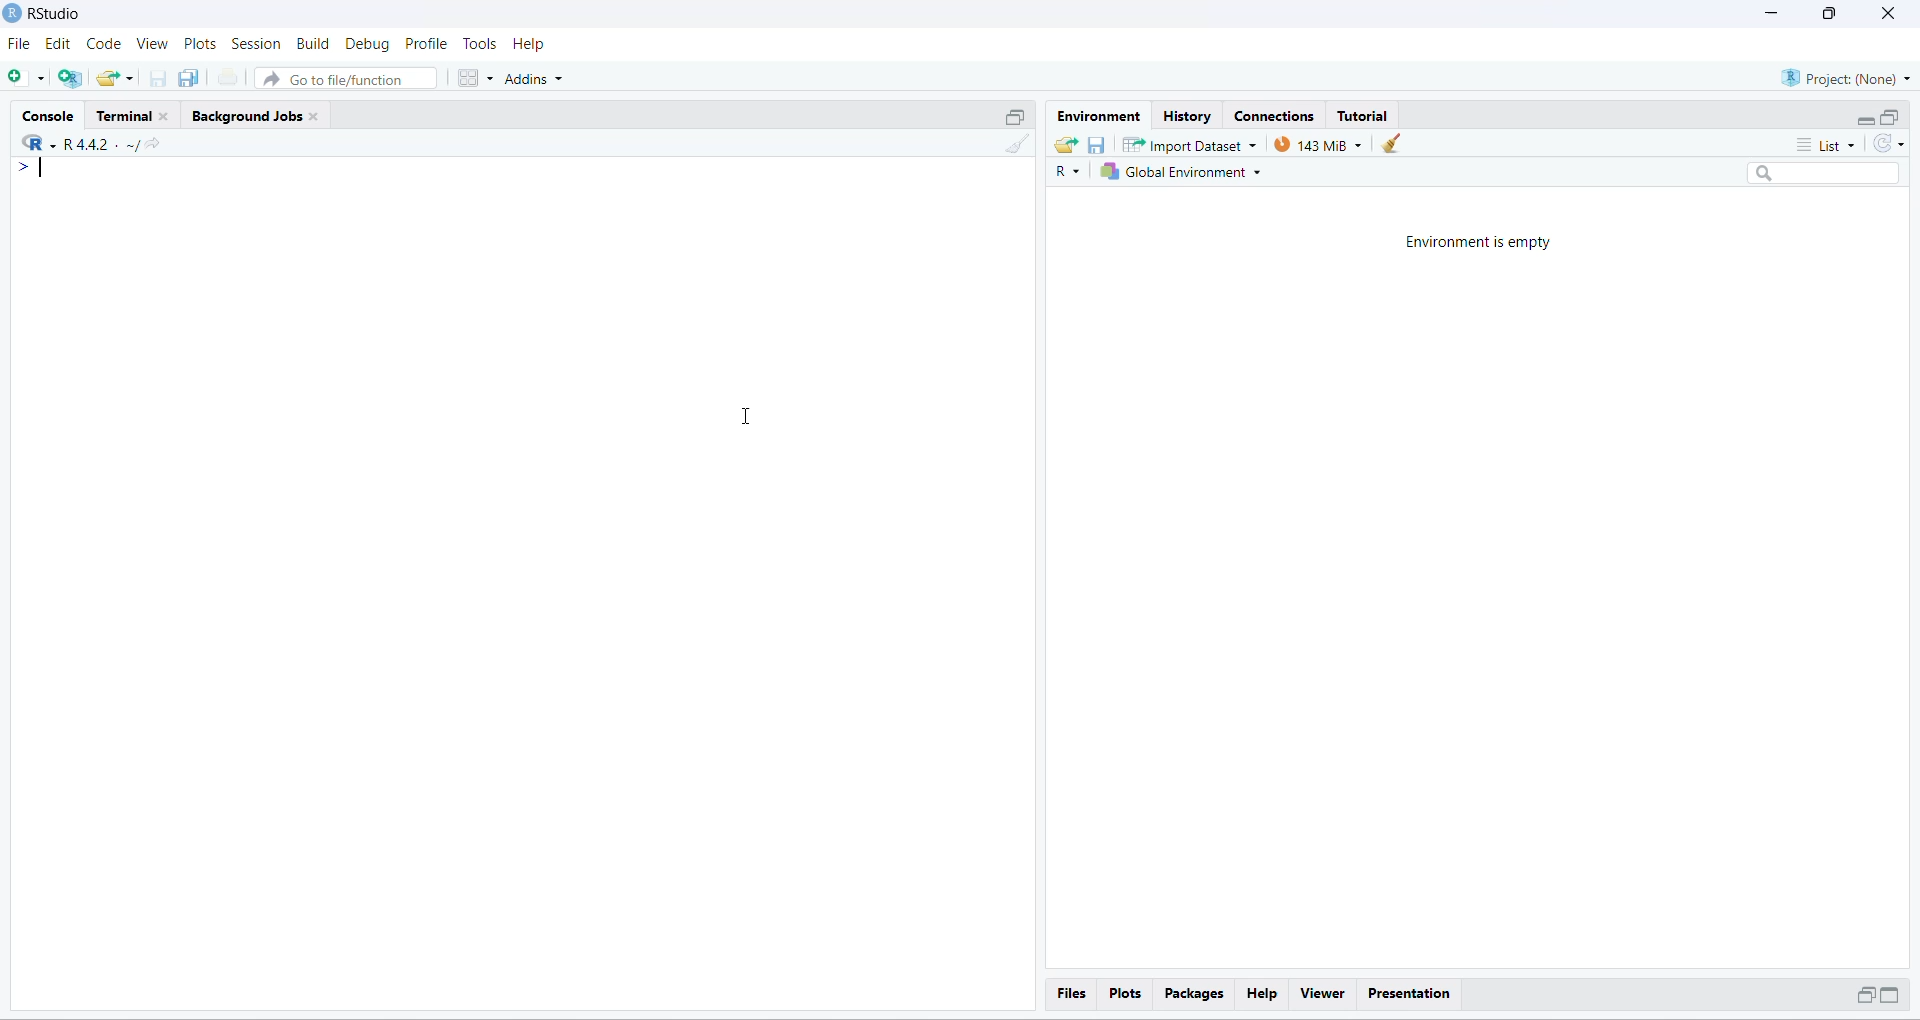 The image size is (1920, 1020). I want to click on >, so click(18, 168).